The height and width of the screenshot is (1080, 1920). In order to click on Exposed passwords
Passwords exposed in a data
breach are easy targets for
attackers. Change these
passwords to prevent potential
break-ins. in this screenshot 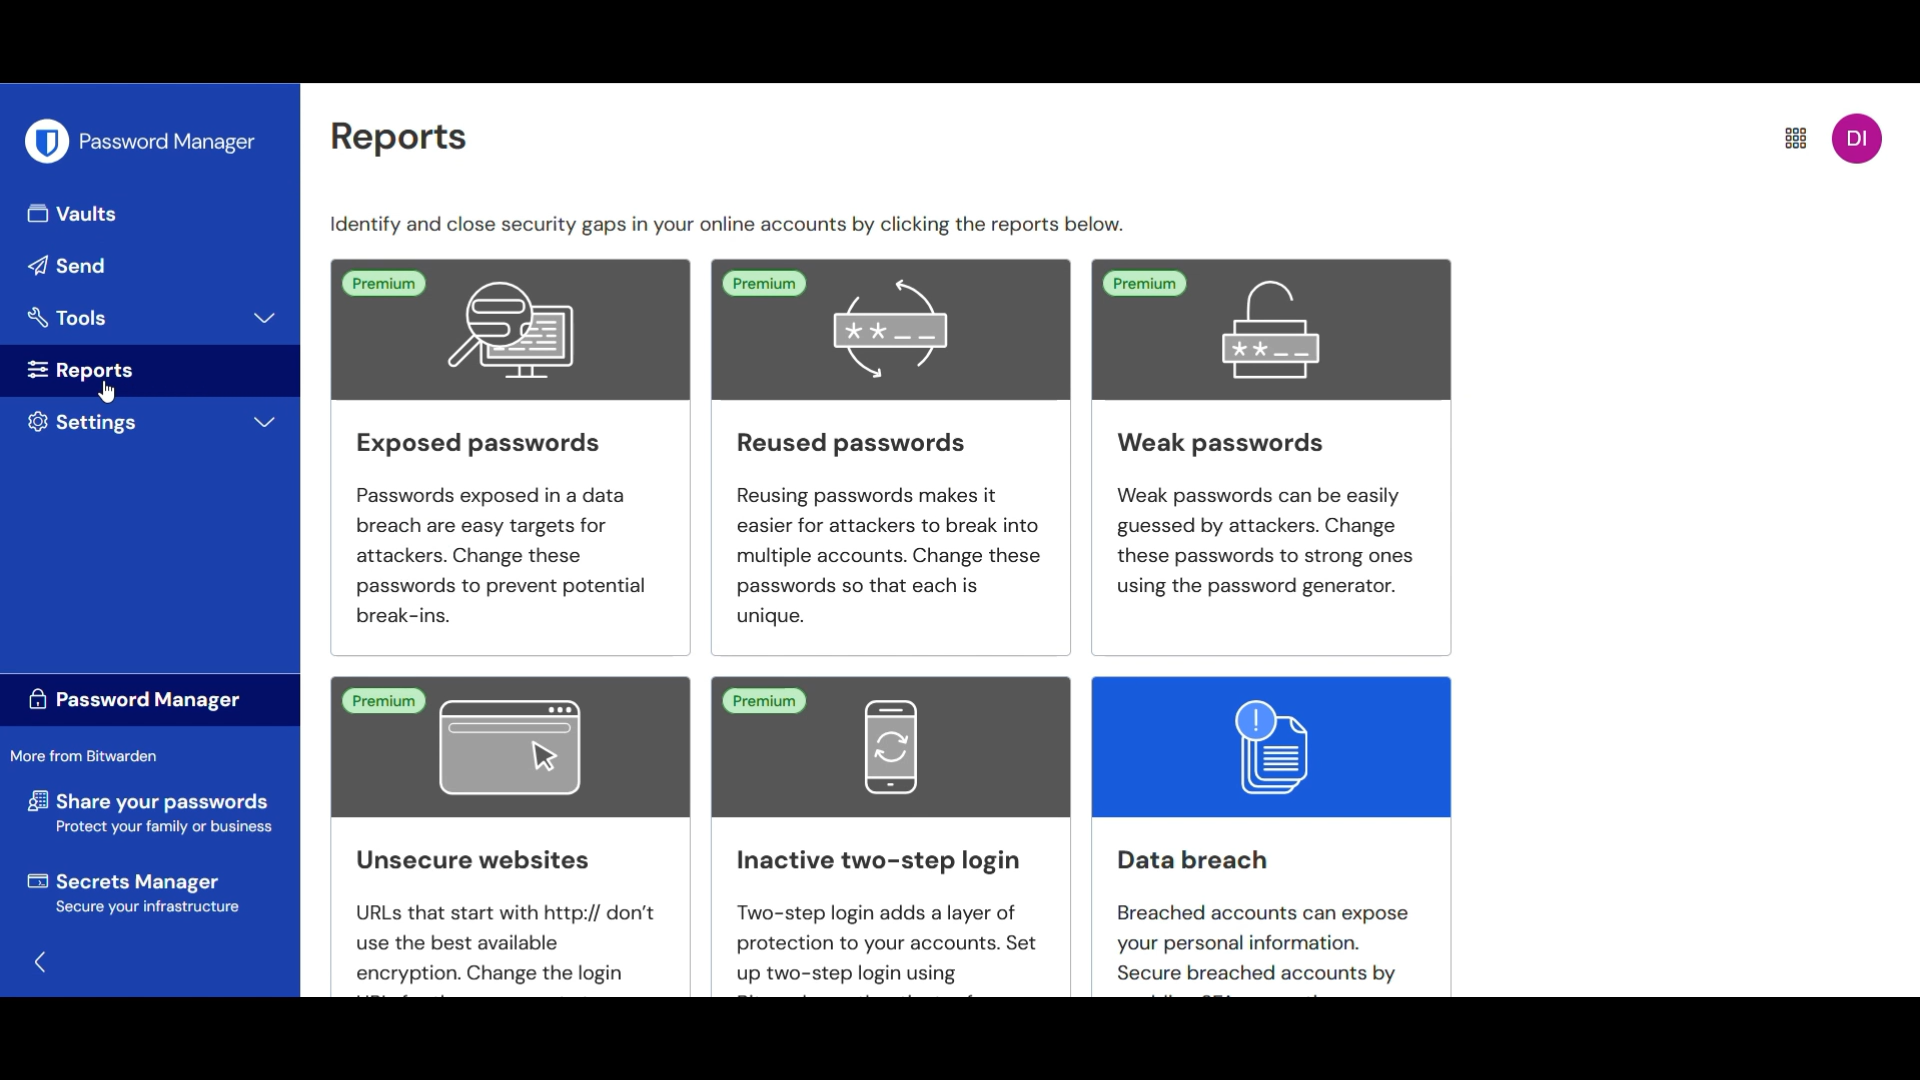, I will do `click(512, 457)`.